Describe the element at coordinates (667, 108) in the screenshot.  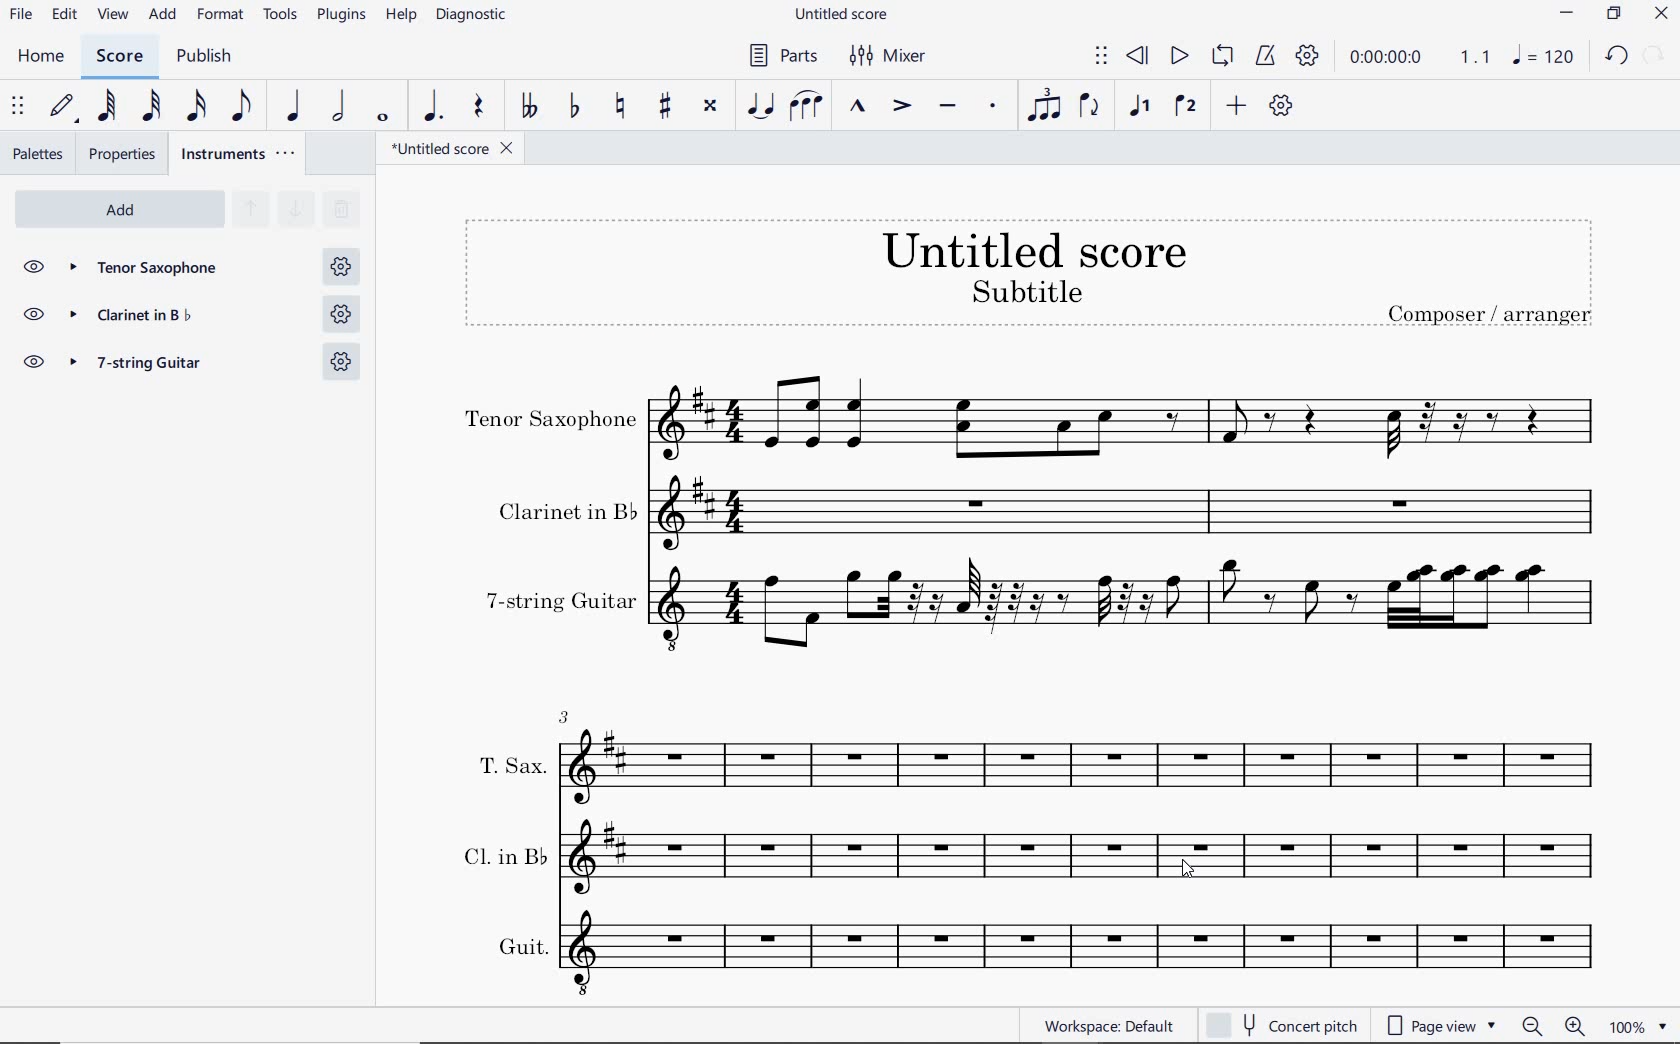
I see `TOGGLE SHARP` at that location.